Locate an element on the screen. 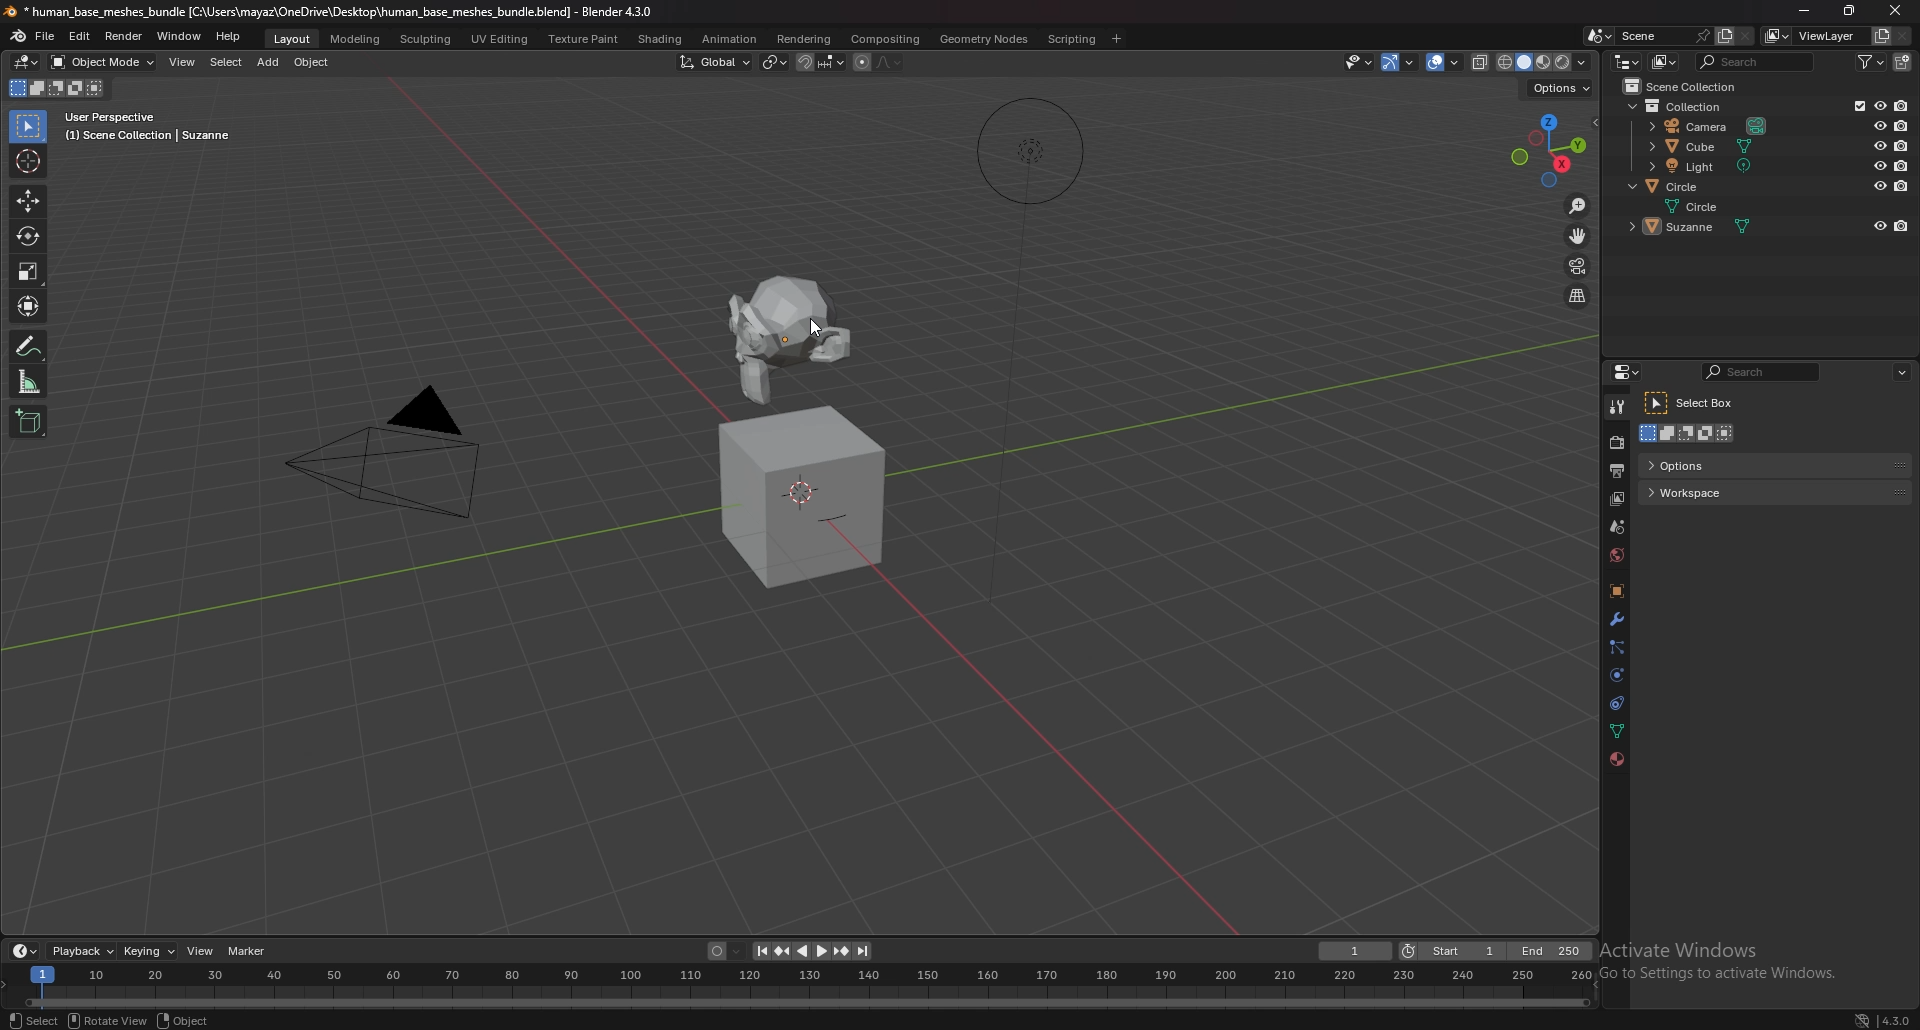 The height and width of the screenshot is (1030, 1920). end is located at coordinates (1552, 950).